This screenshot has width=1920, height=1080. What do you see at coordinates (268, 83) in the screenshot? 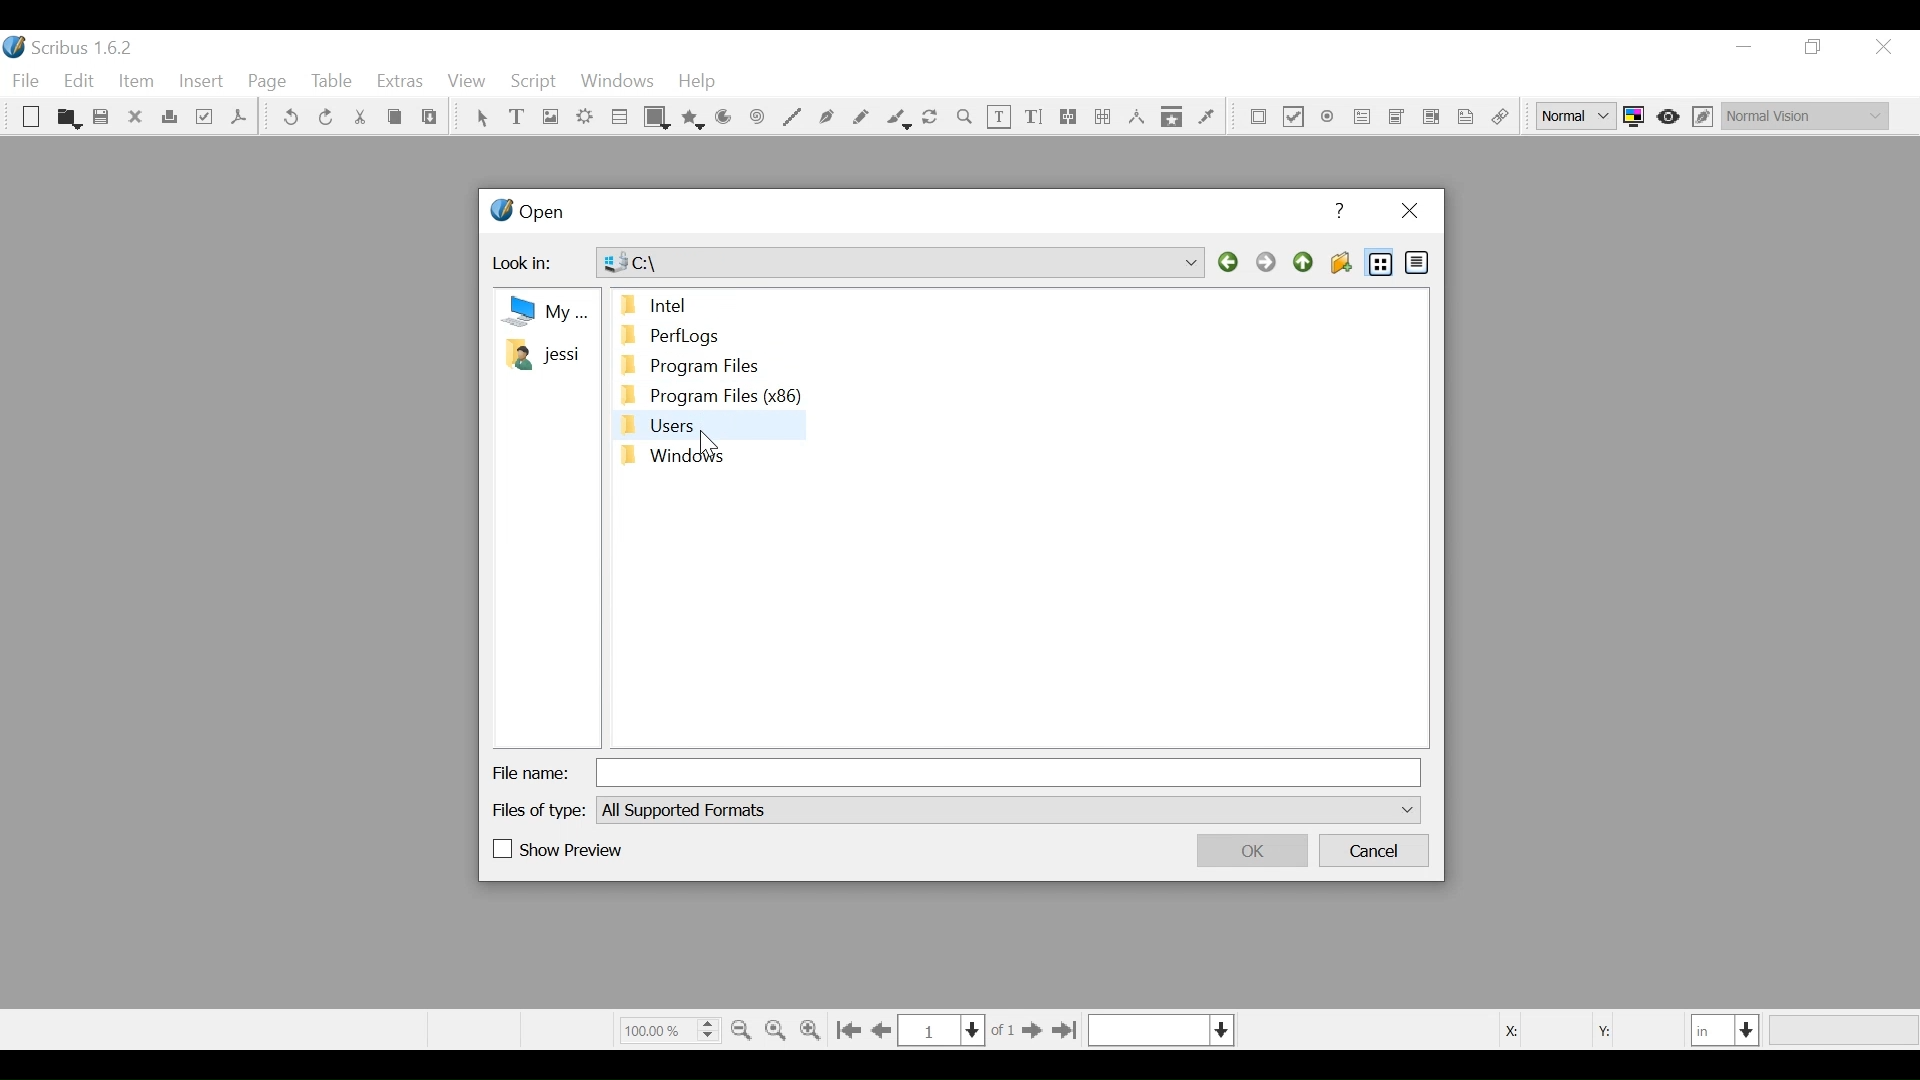
I see `Page` at bounding box center [268, 83].